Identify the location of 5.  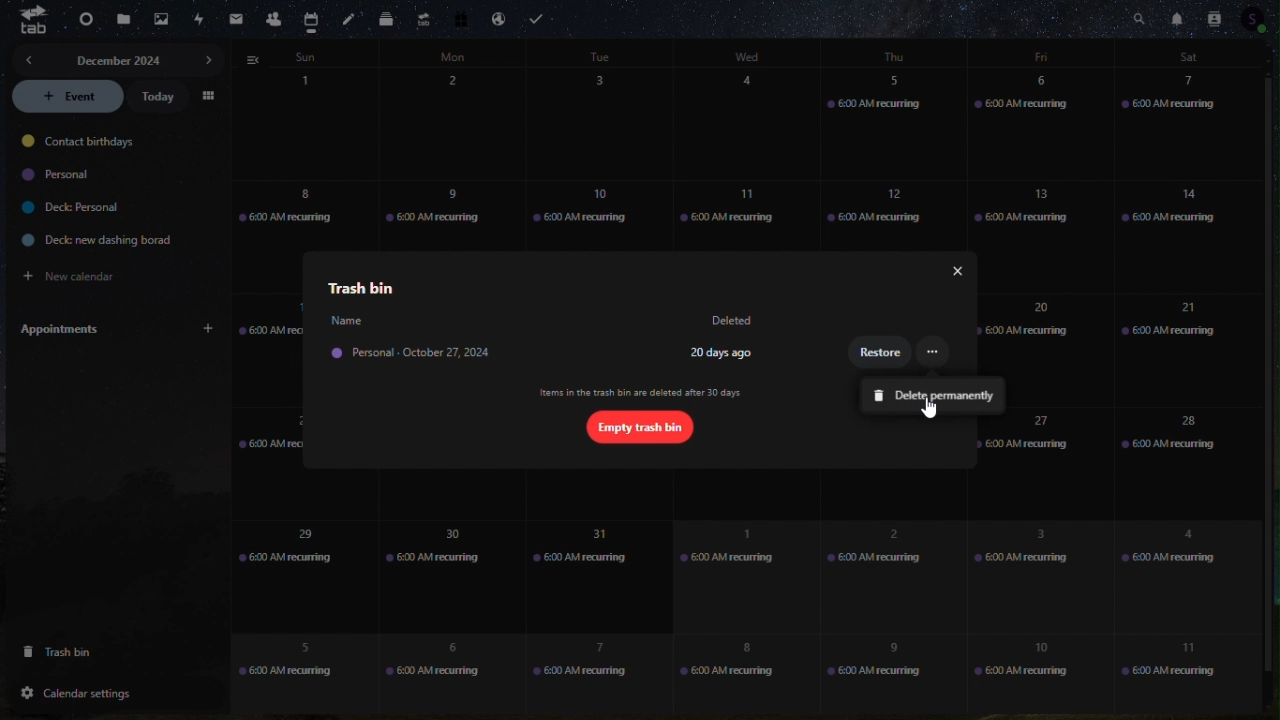
(895, 122).